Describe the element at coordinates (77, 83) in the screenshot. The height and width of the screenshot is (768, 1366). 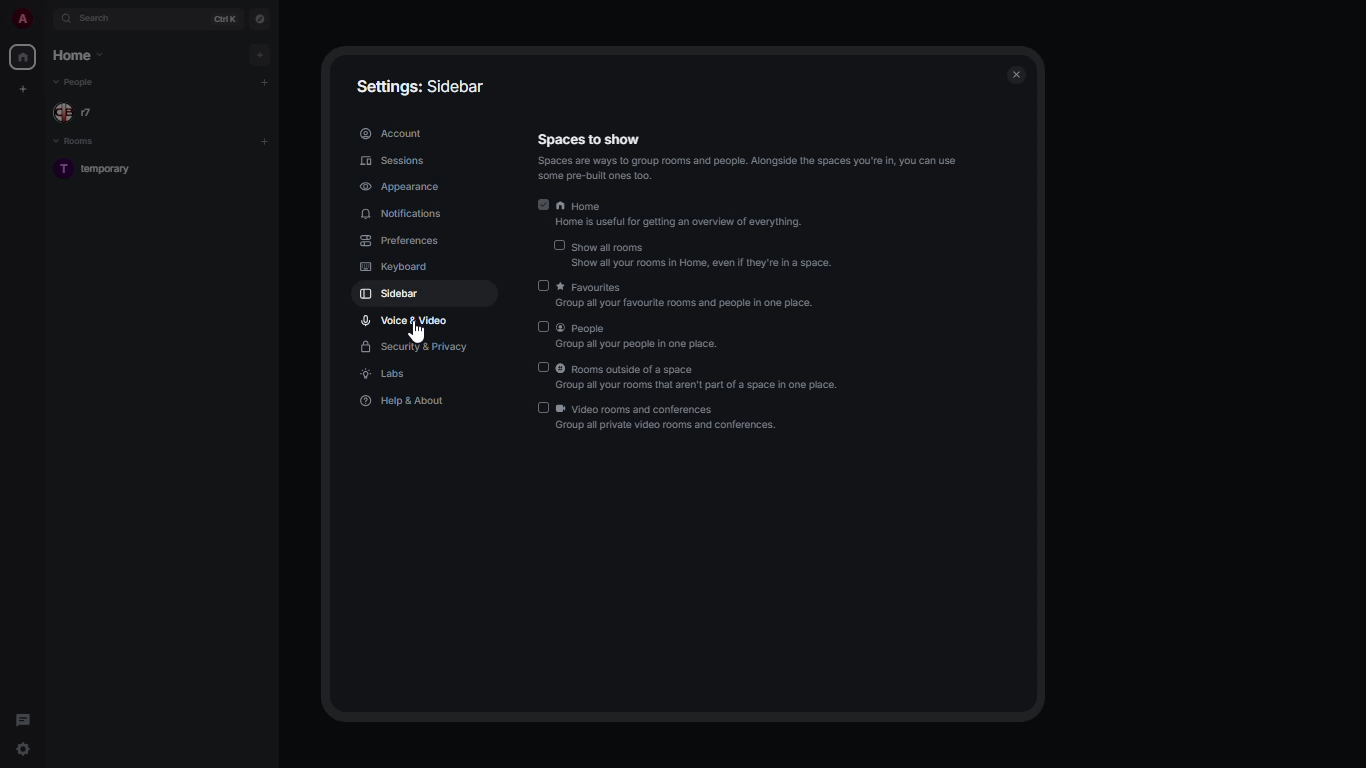
I see `people` at that location.